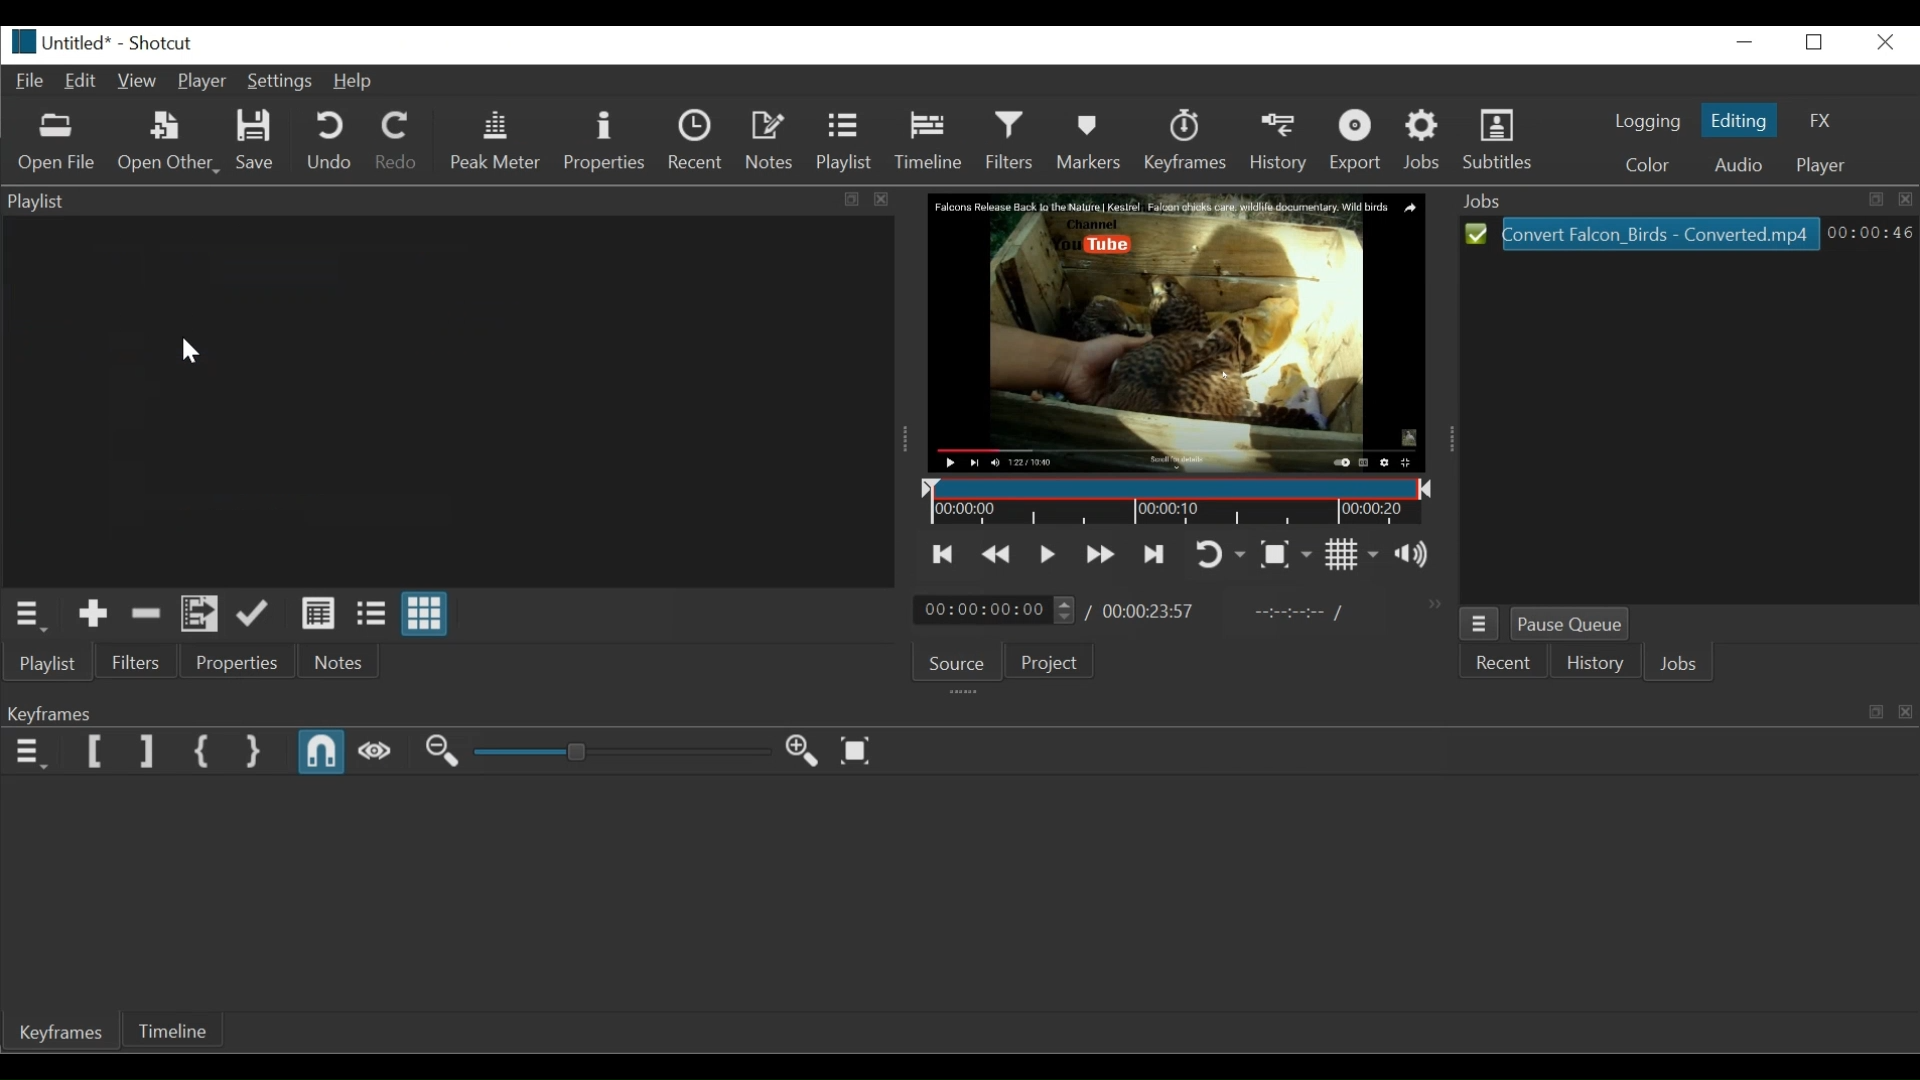  I want to click on Close, so click(1881, 43).